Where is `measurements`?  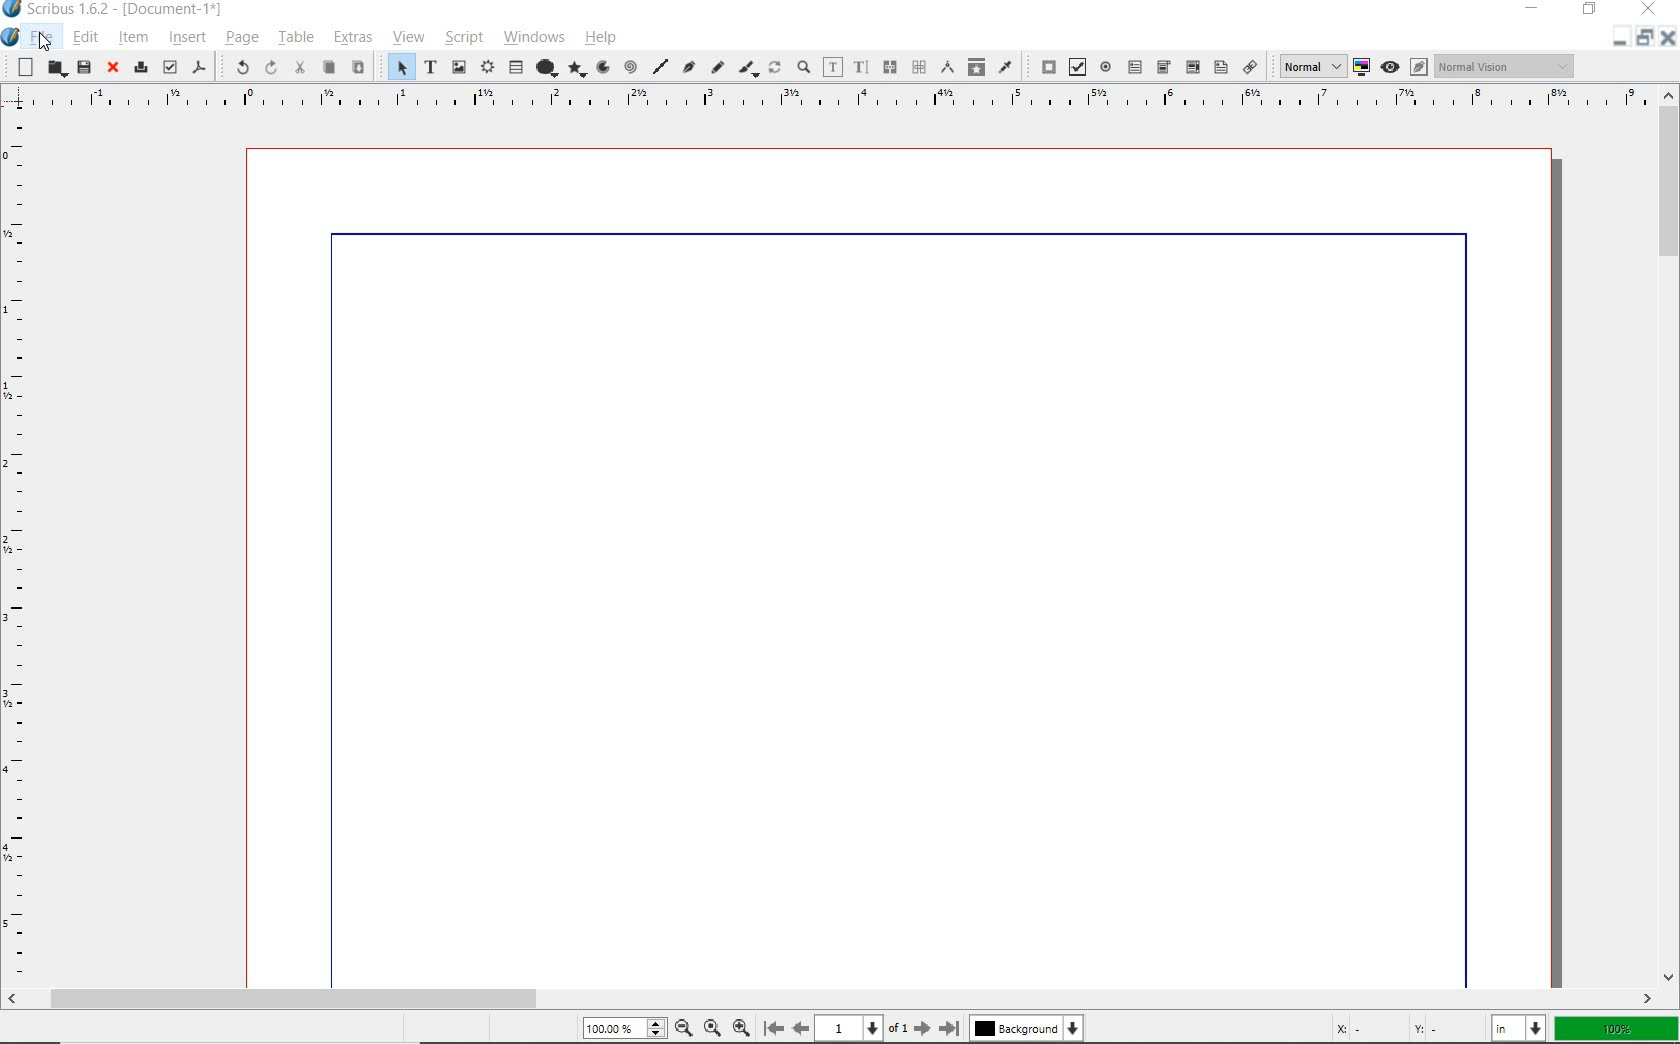 measurements is located at coordinates (949, 67).